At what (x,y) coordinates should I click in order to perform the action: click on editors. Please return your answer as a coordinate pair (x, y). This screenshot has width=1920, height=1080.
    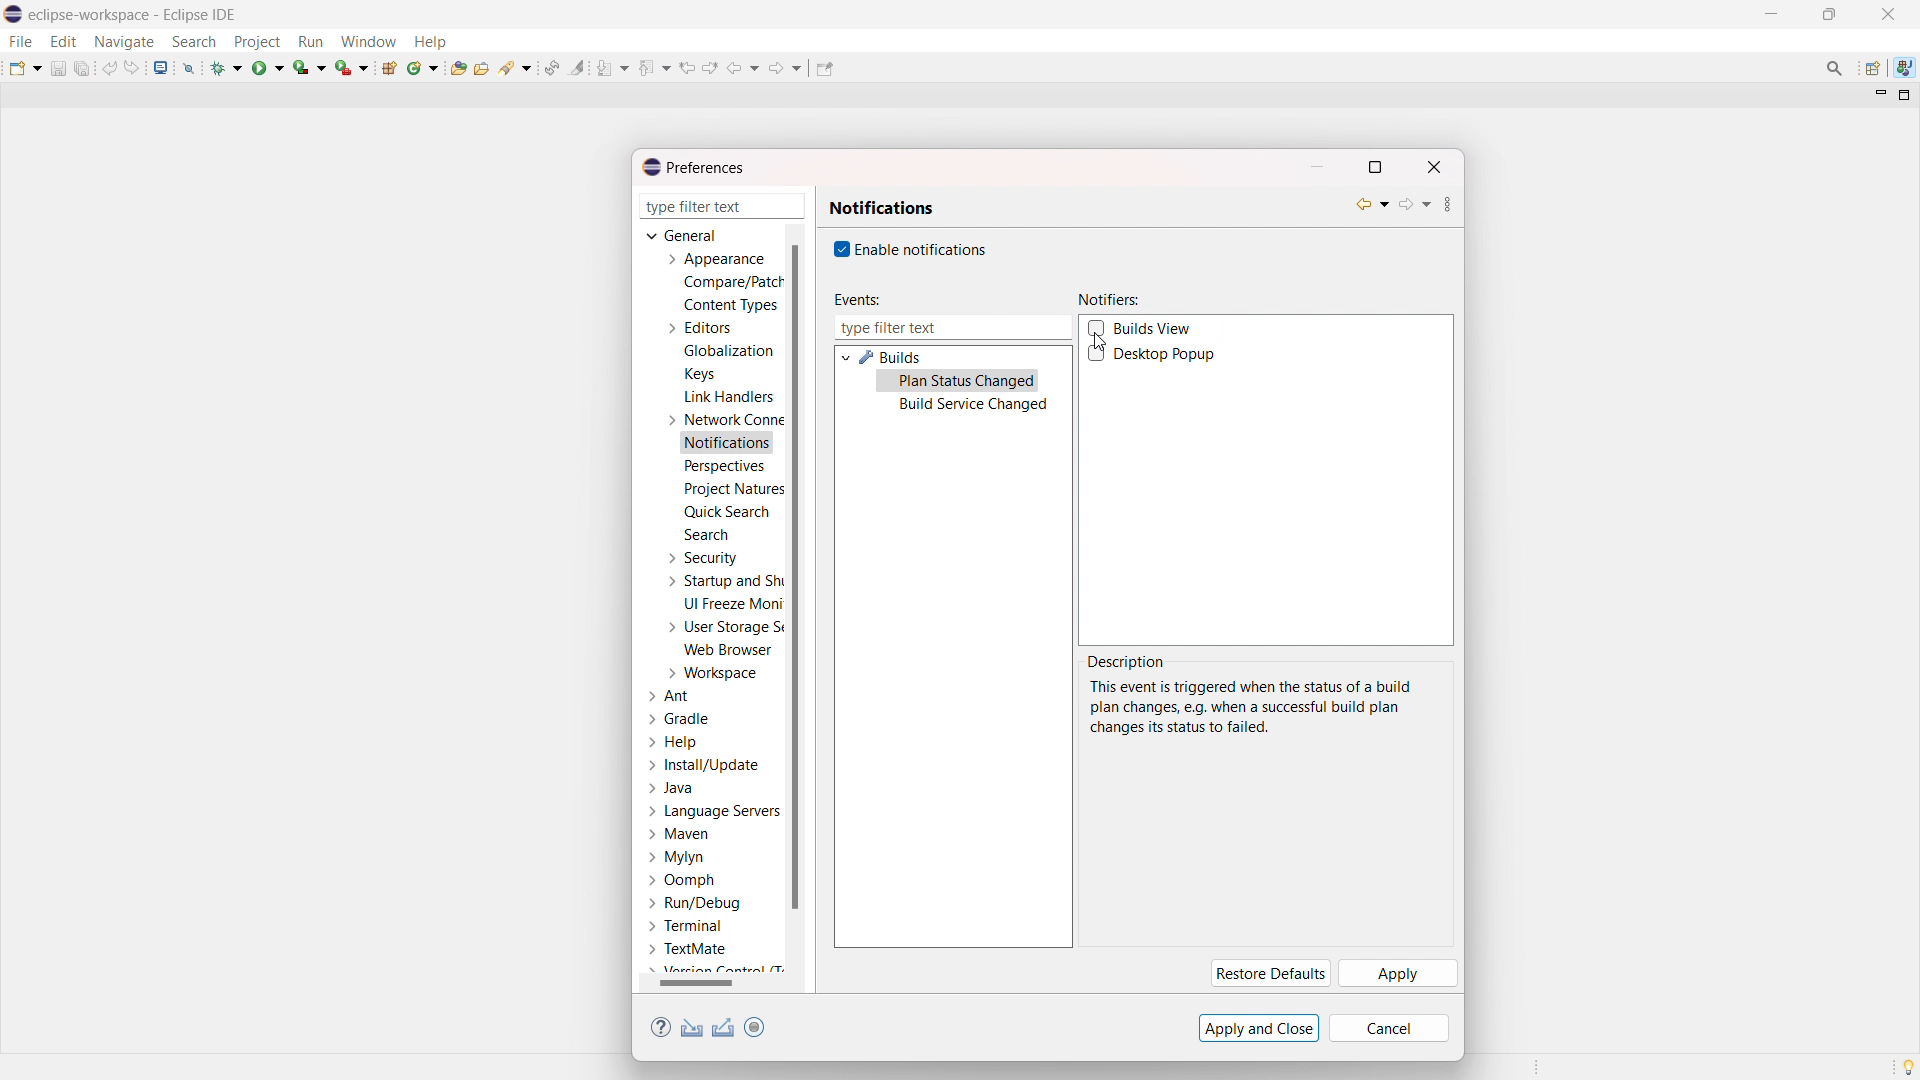
    Looking at the image, I should click on (698, 328).